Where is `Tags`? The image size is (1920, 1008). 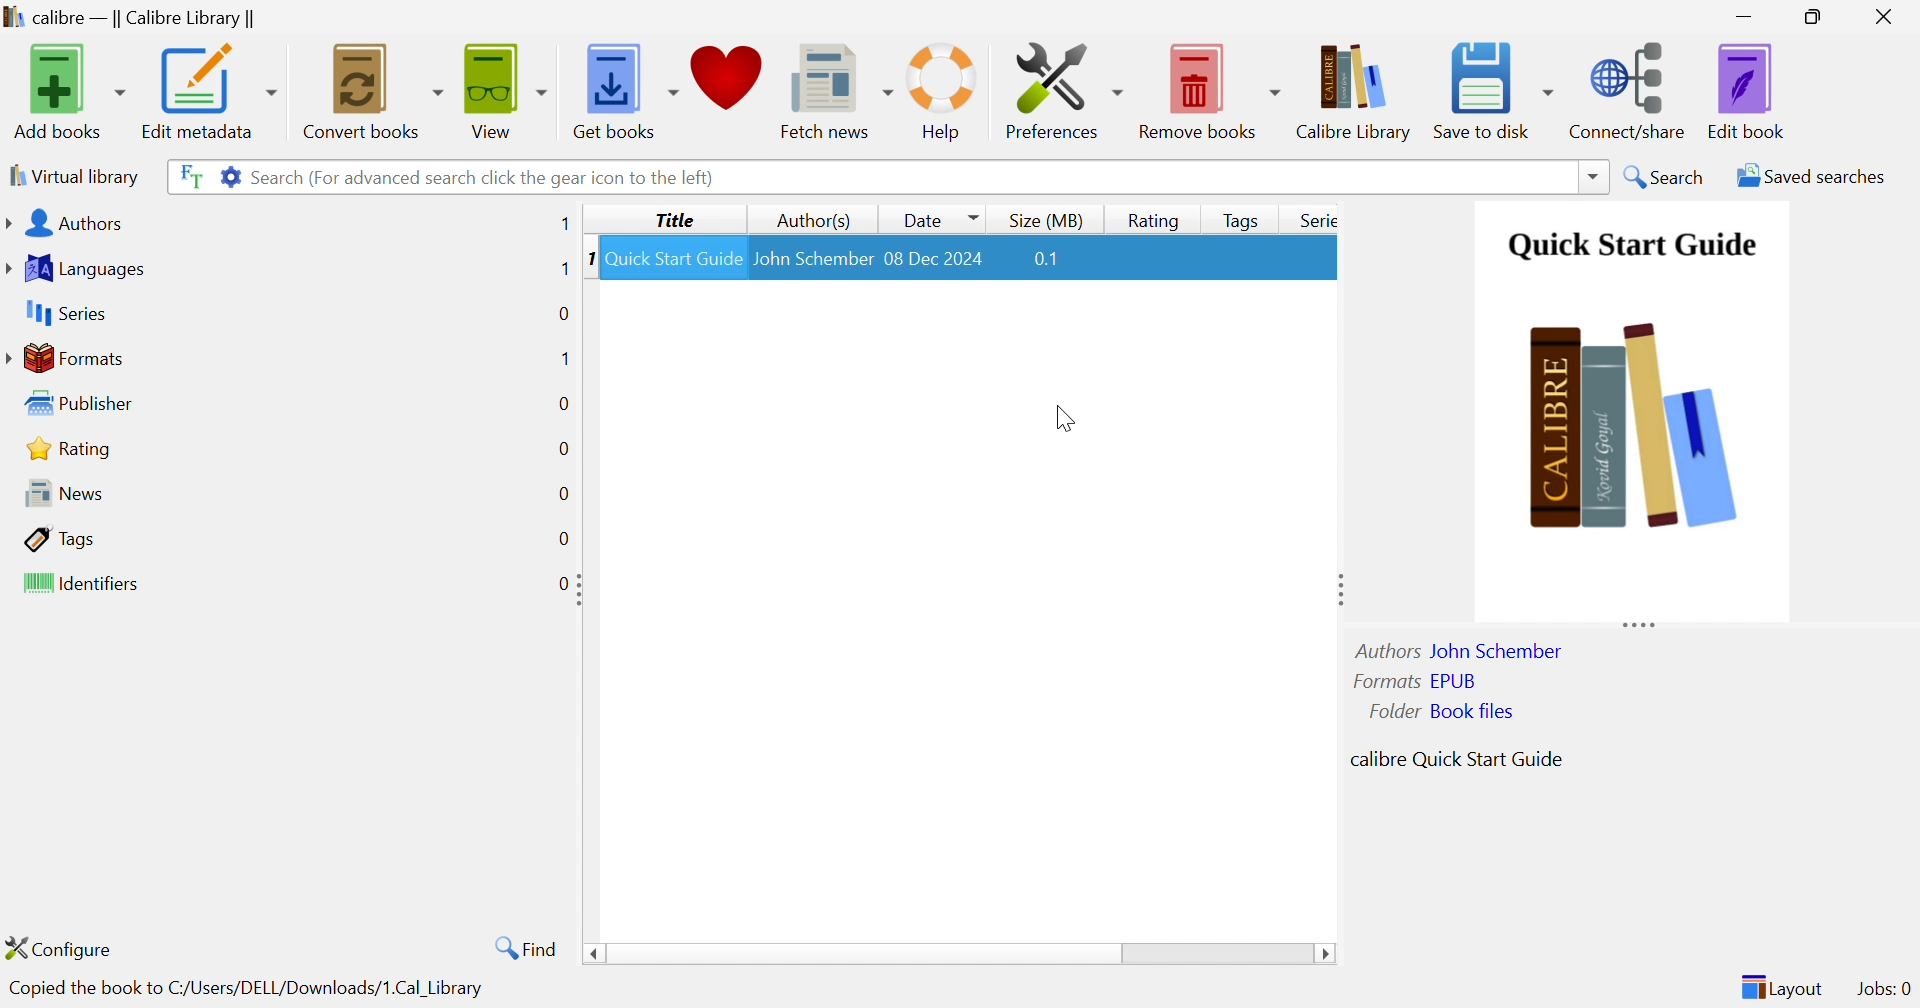
Tags is located at coordinates (58, 536).